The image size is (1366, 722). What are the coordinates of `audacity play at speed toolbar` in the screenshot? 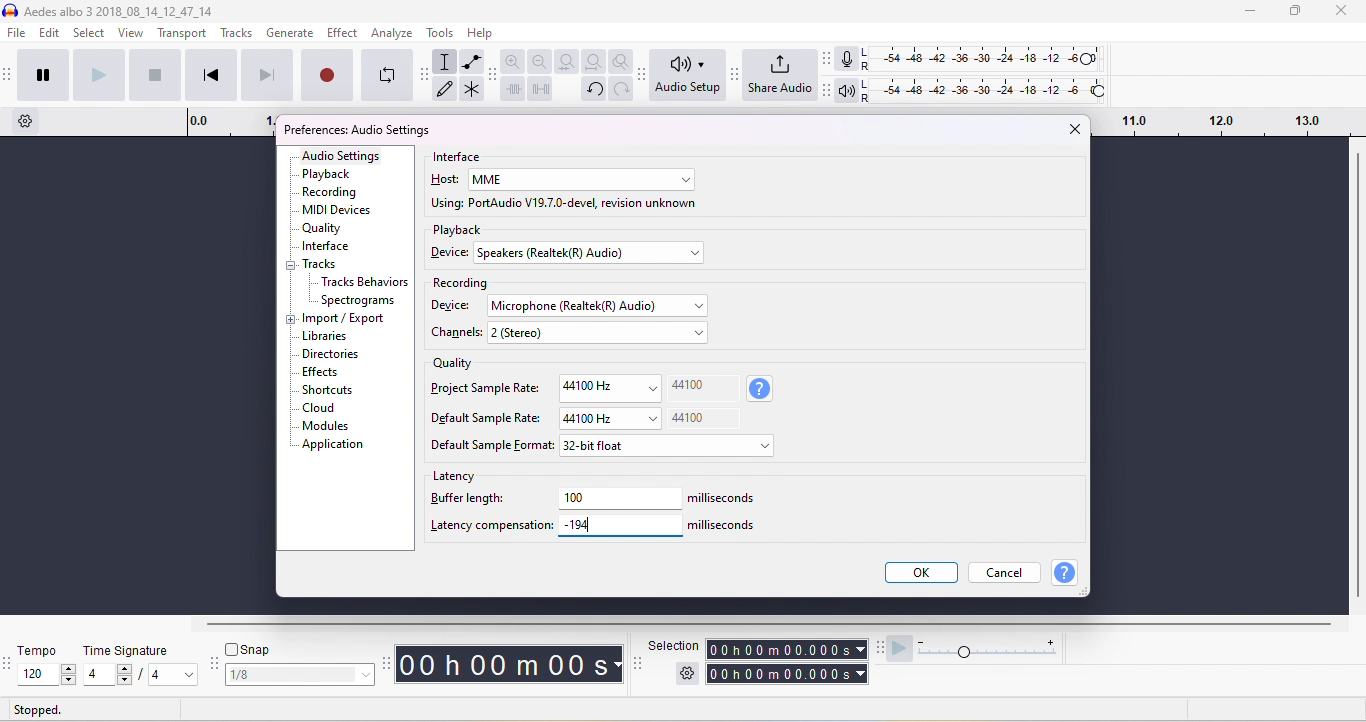 It's located at (881, 648).